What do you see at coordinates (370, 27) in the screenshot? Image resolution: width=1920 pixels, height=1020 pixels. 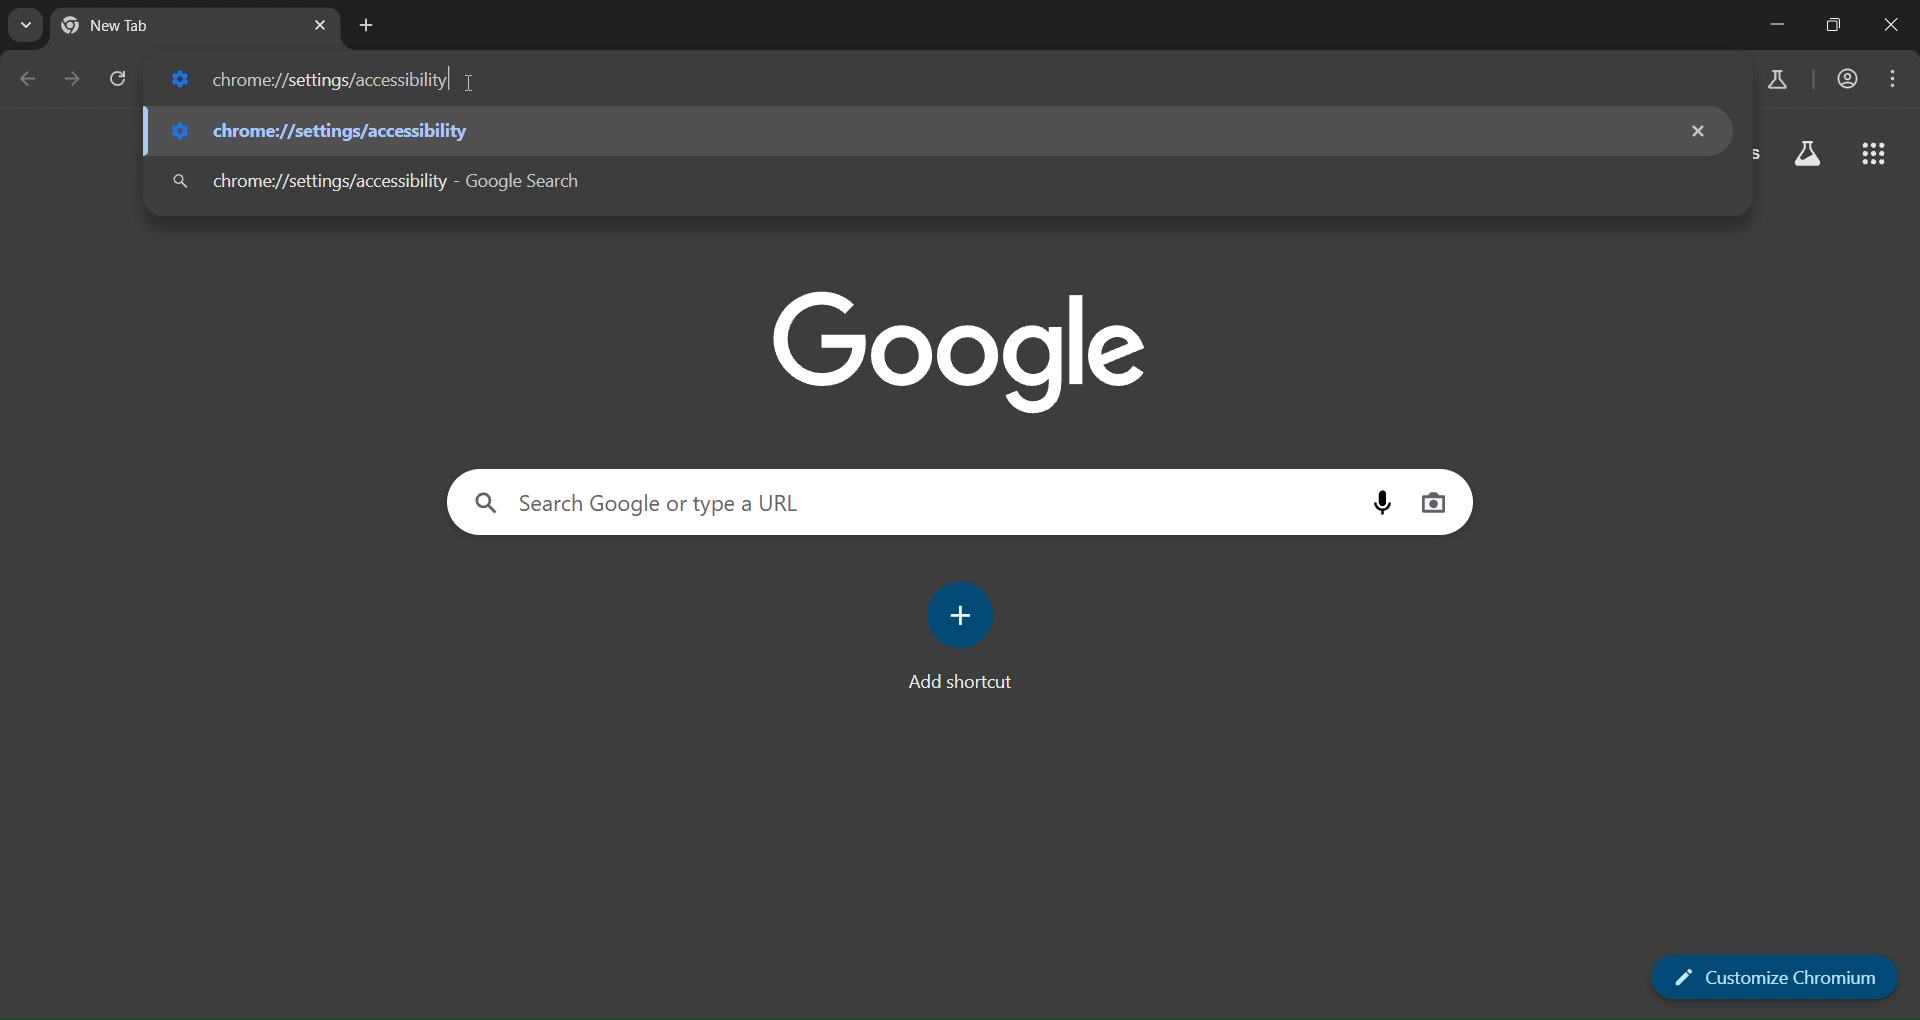 I see `new tab` at bounding box center [370, 27].